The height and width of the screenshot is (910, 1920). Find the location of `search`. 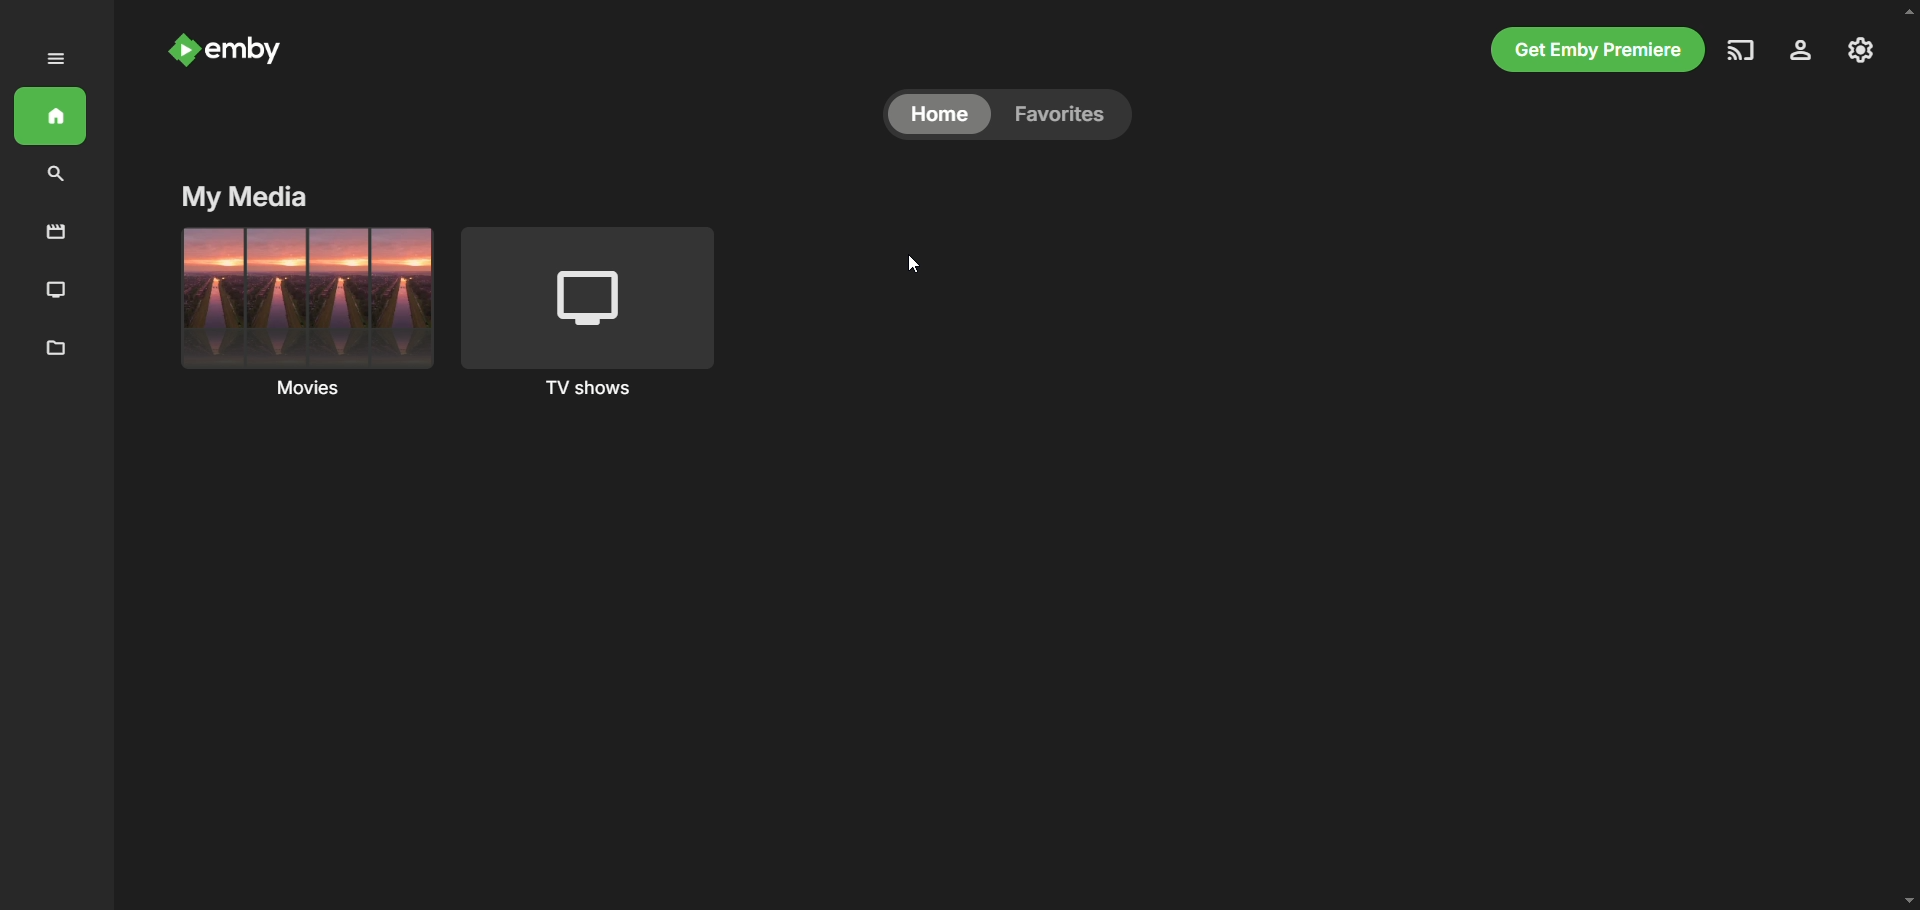

search is located at coordinates (58, 175).